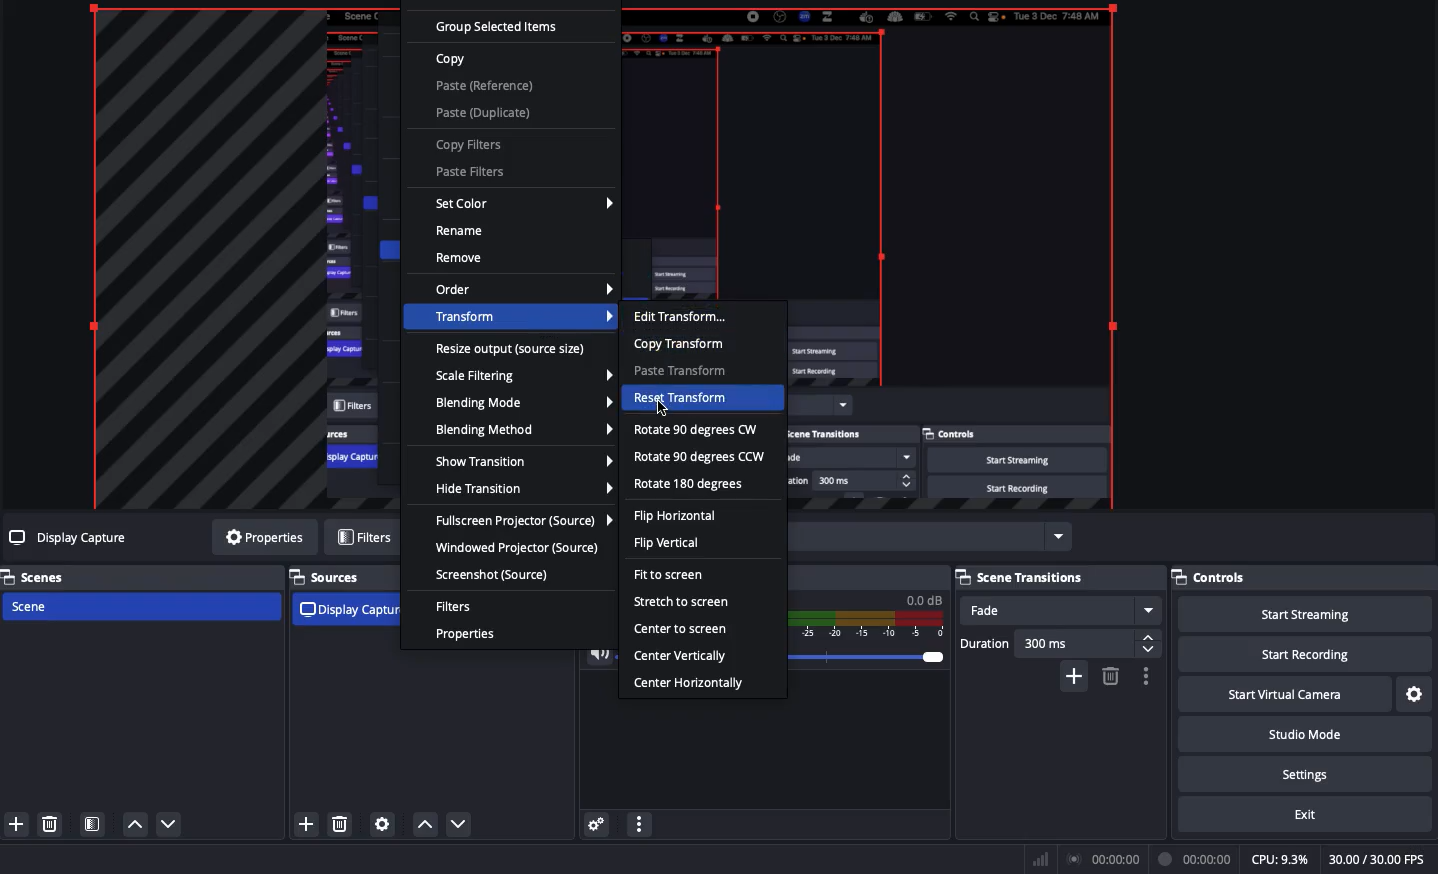 Image resolution: width=1438 pixels, height=874 pixels. Describe the element at coordinates (675, 575) in the screenshot. I see `Fit to screen ` at that location.